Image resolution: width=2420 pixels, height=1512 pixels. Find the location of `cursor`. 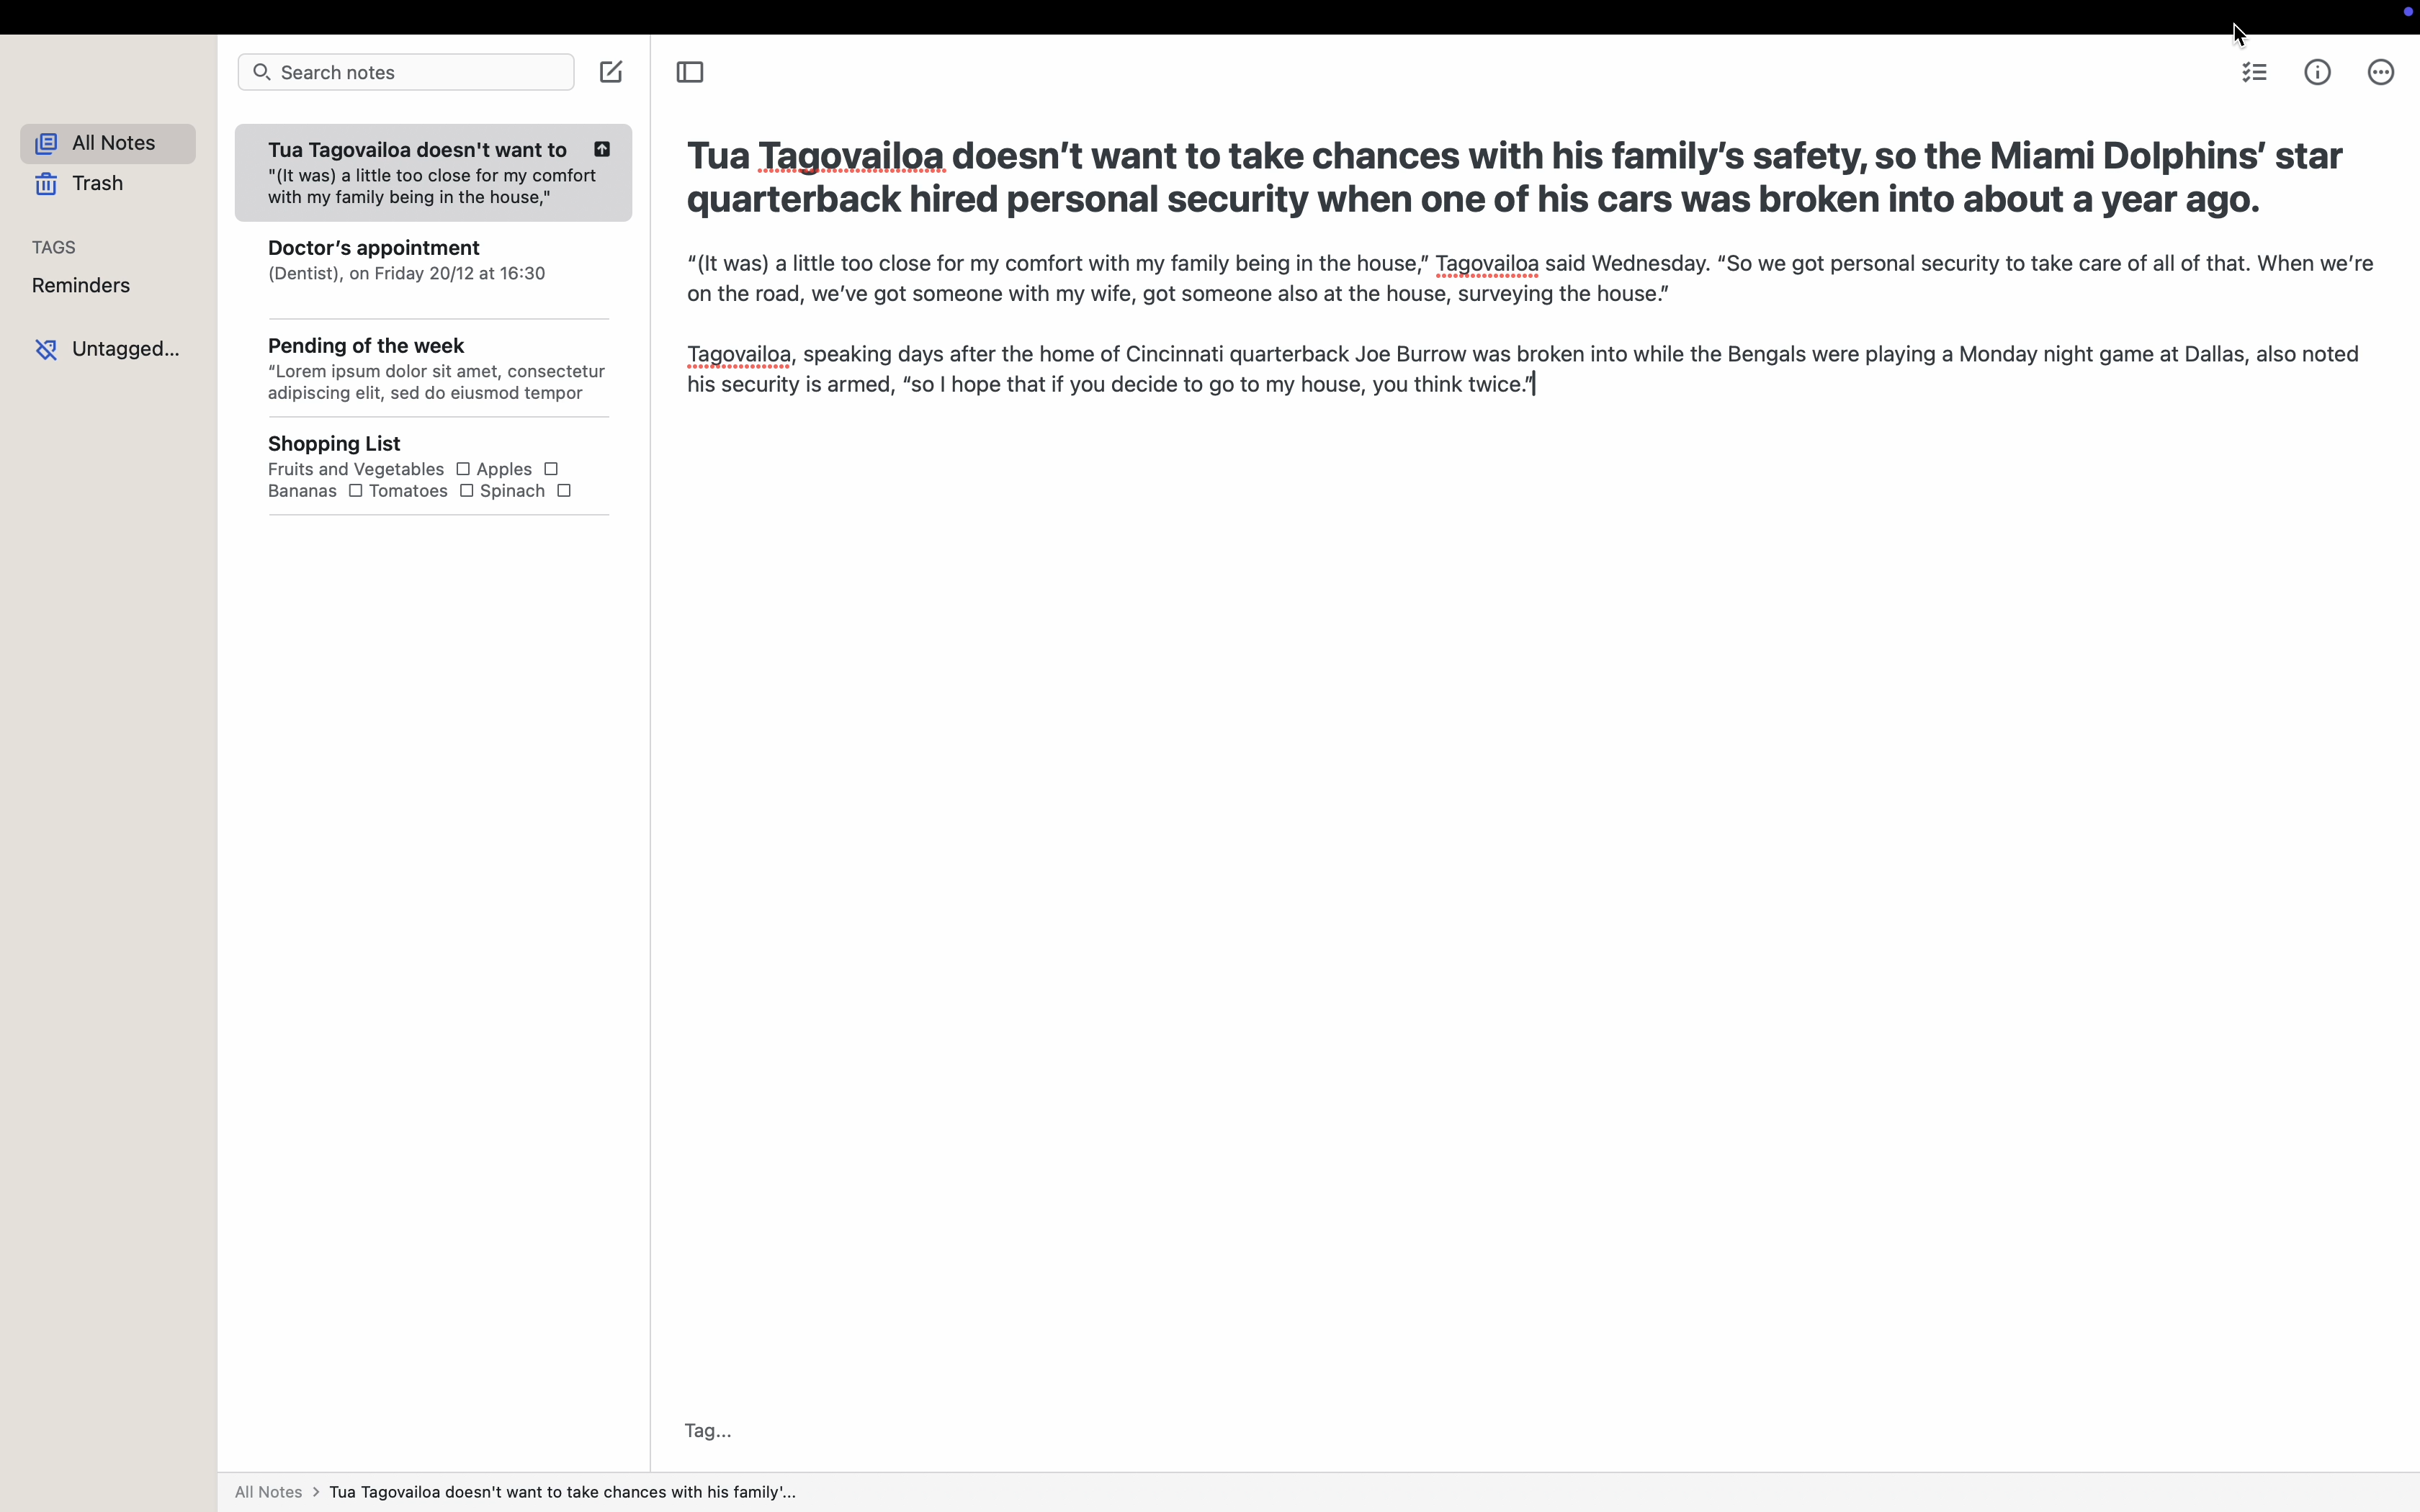

cursor is located at coordinates (2240, 31).